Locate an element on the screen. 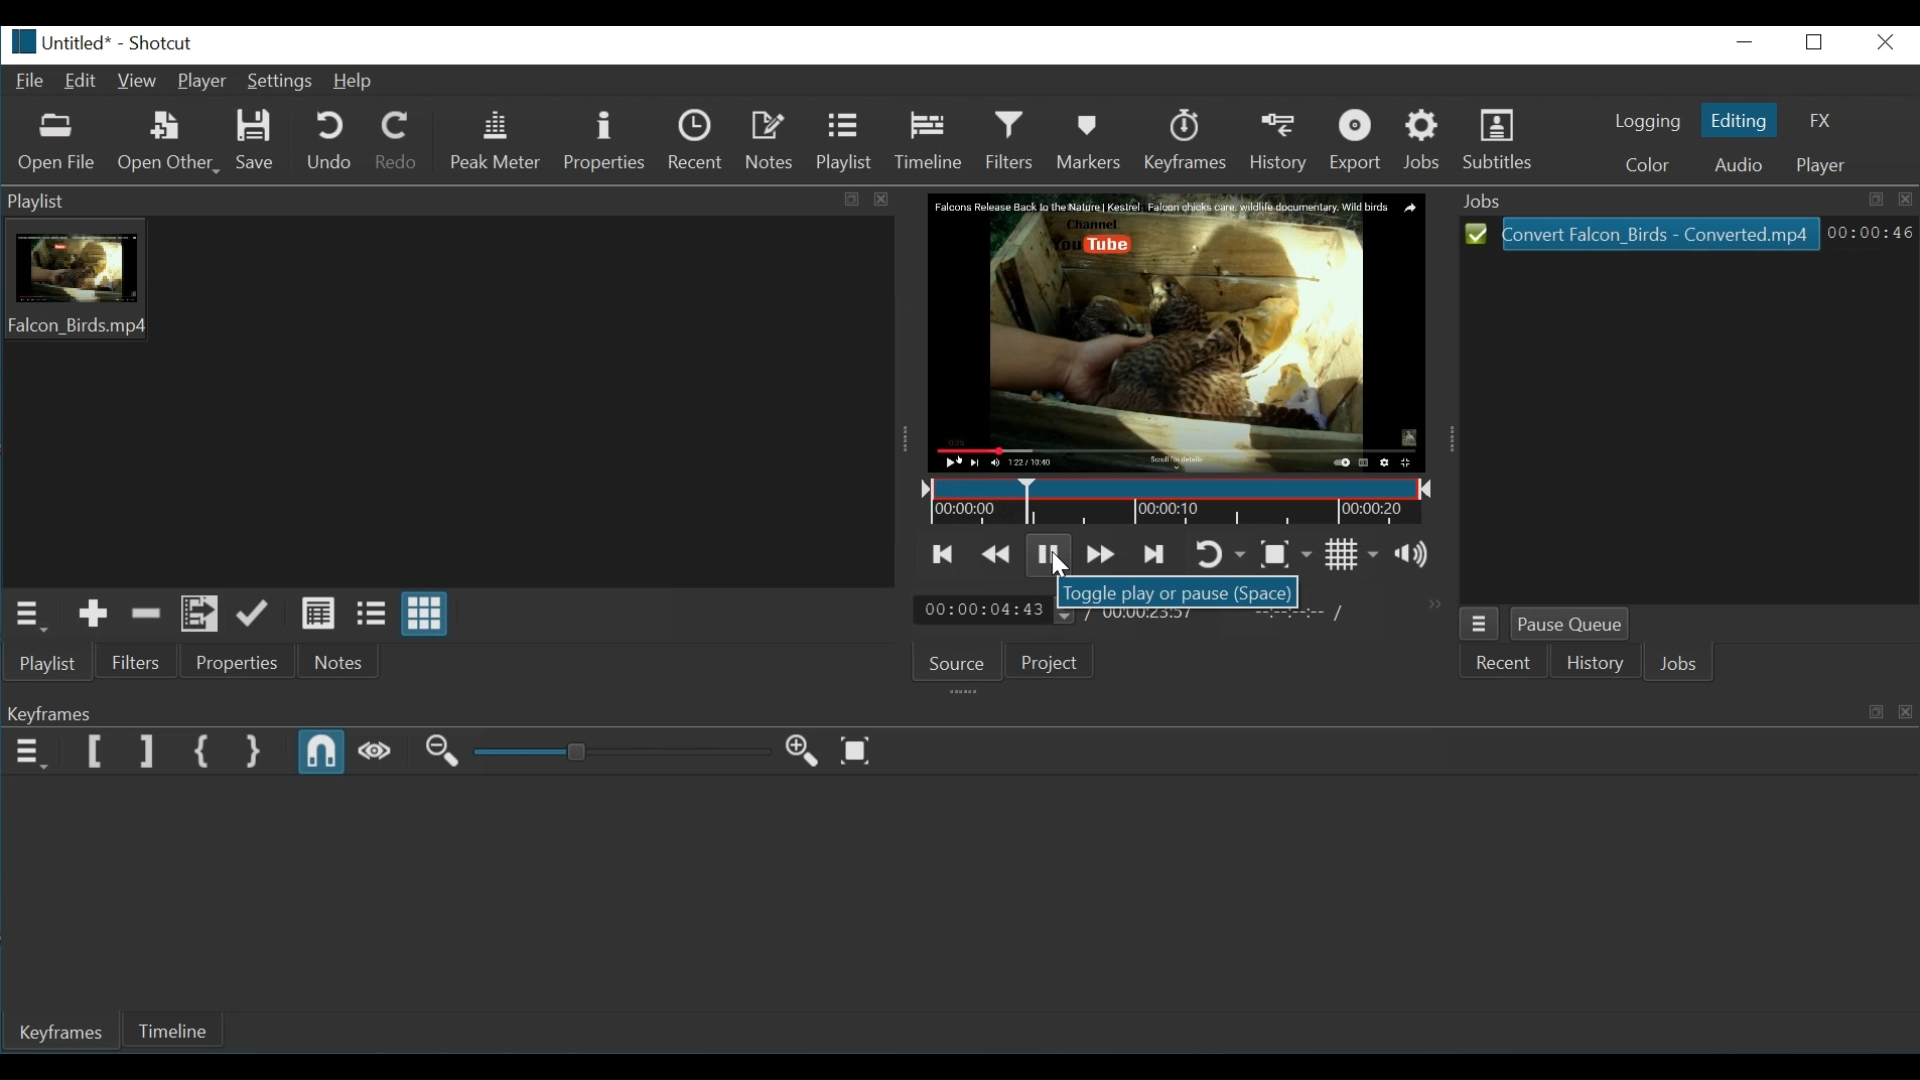  Jobs is located at coordinates (1681, 663).